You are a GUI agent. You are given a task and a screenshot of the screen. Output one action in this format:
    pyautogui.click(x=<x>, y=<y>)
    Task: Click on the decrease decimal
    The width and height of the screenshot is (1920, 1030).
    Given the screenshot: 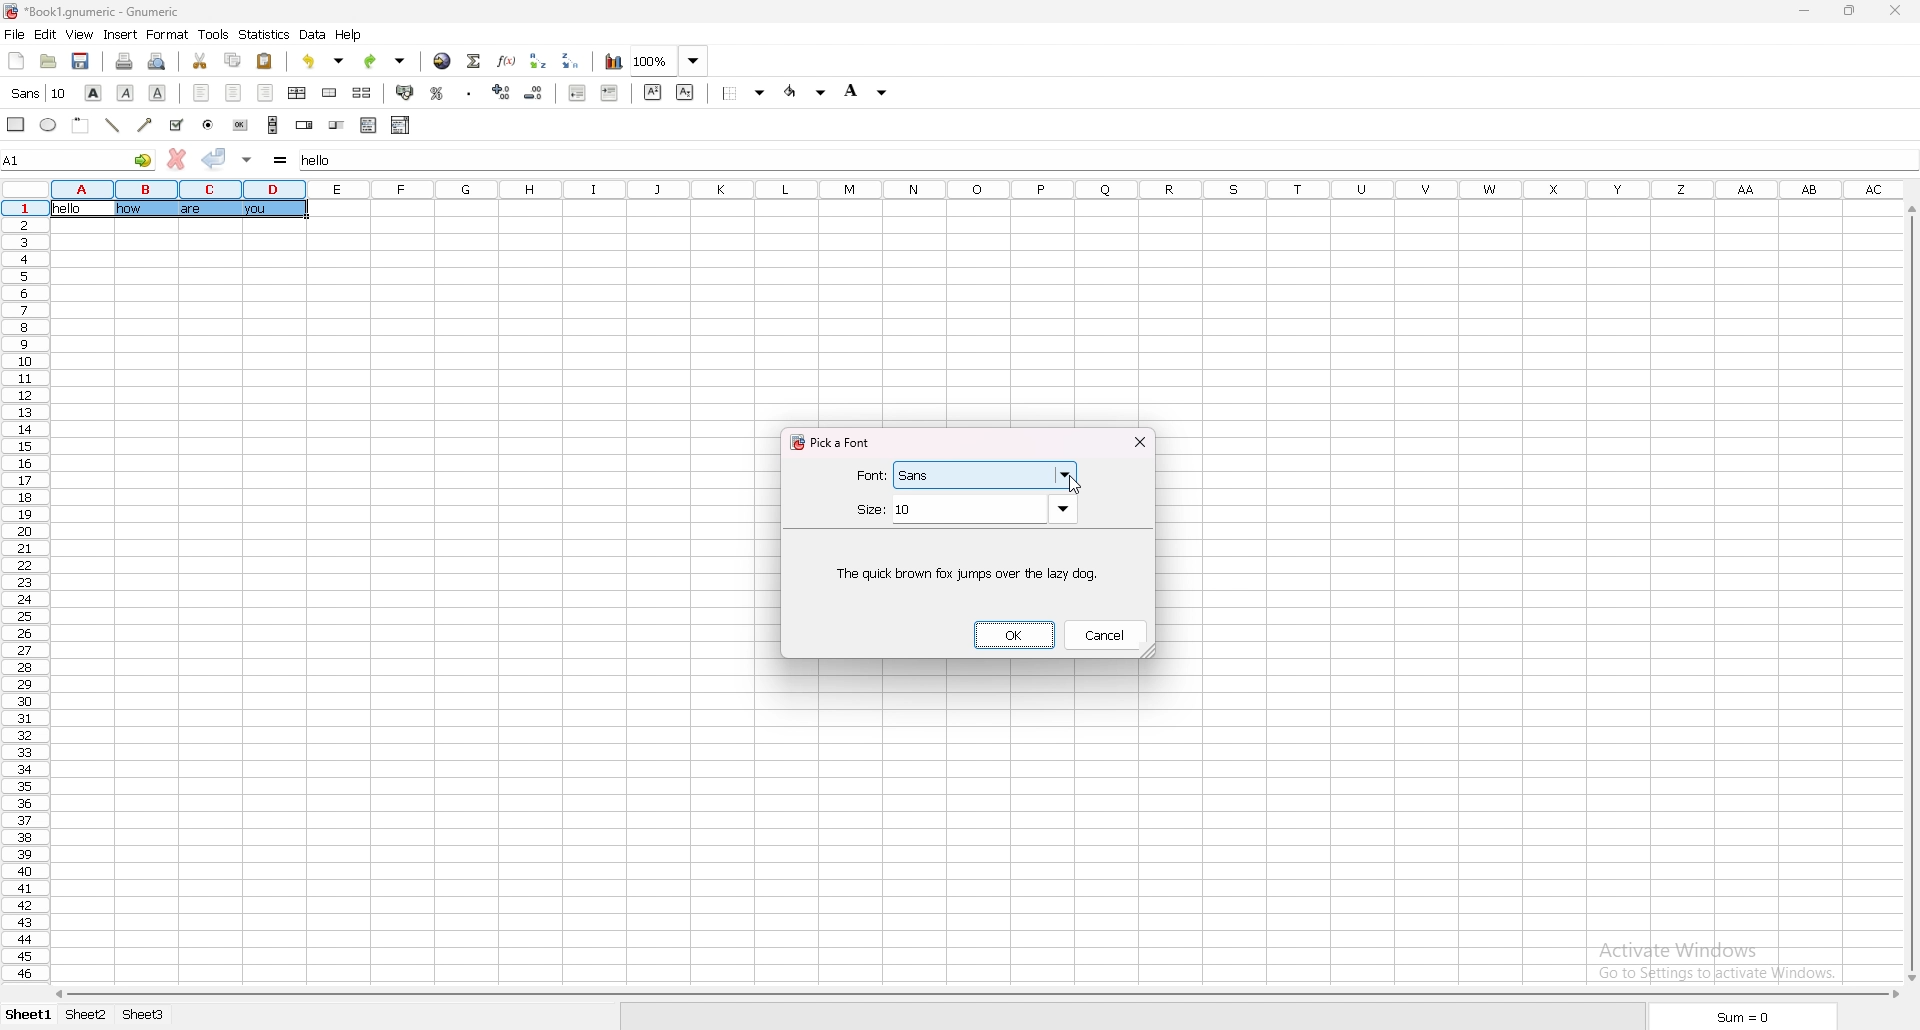 What is the action you would take?
    pyautogui.click(x=534, y=93)
    